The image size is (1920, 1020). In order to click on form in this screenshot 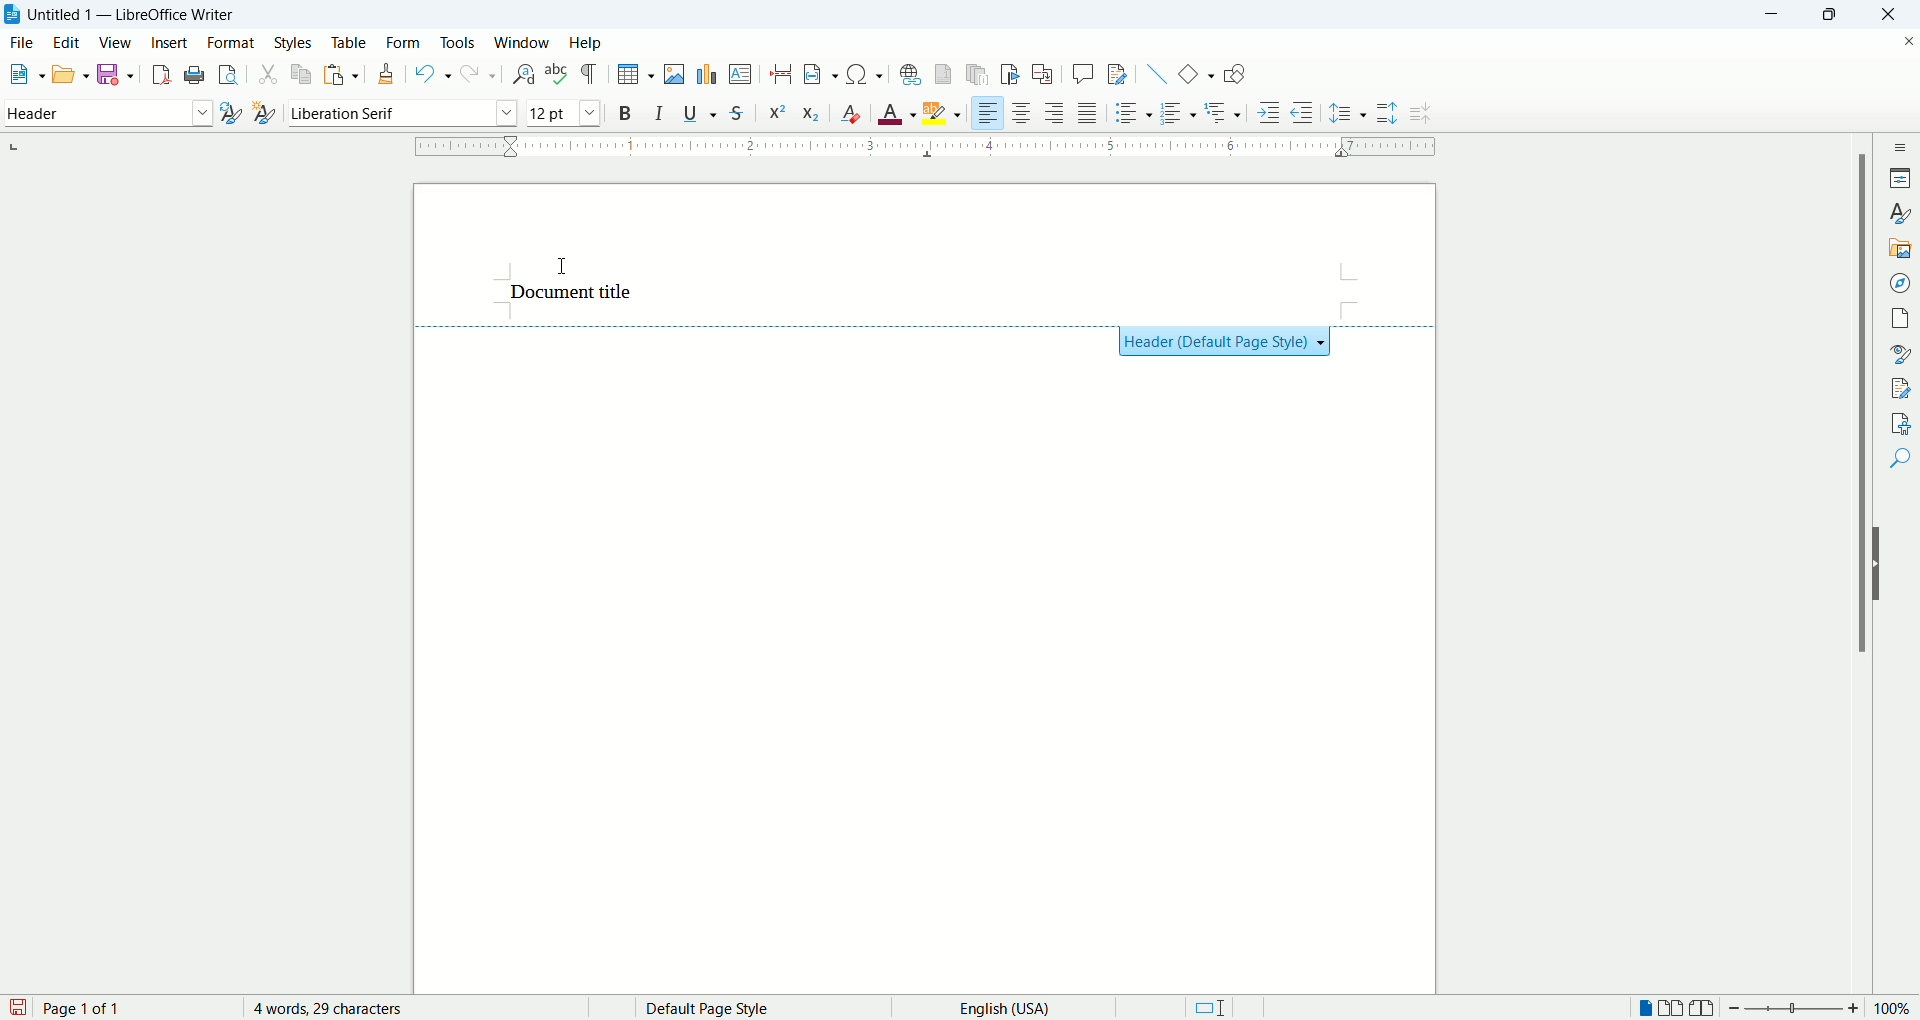, I will do `click(401, 42)`.